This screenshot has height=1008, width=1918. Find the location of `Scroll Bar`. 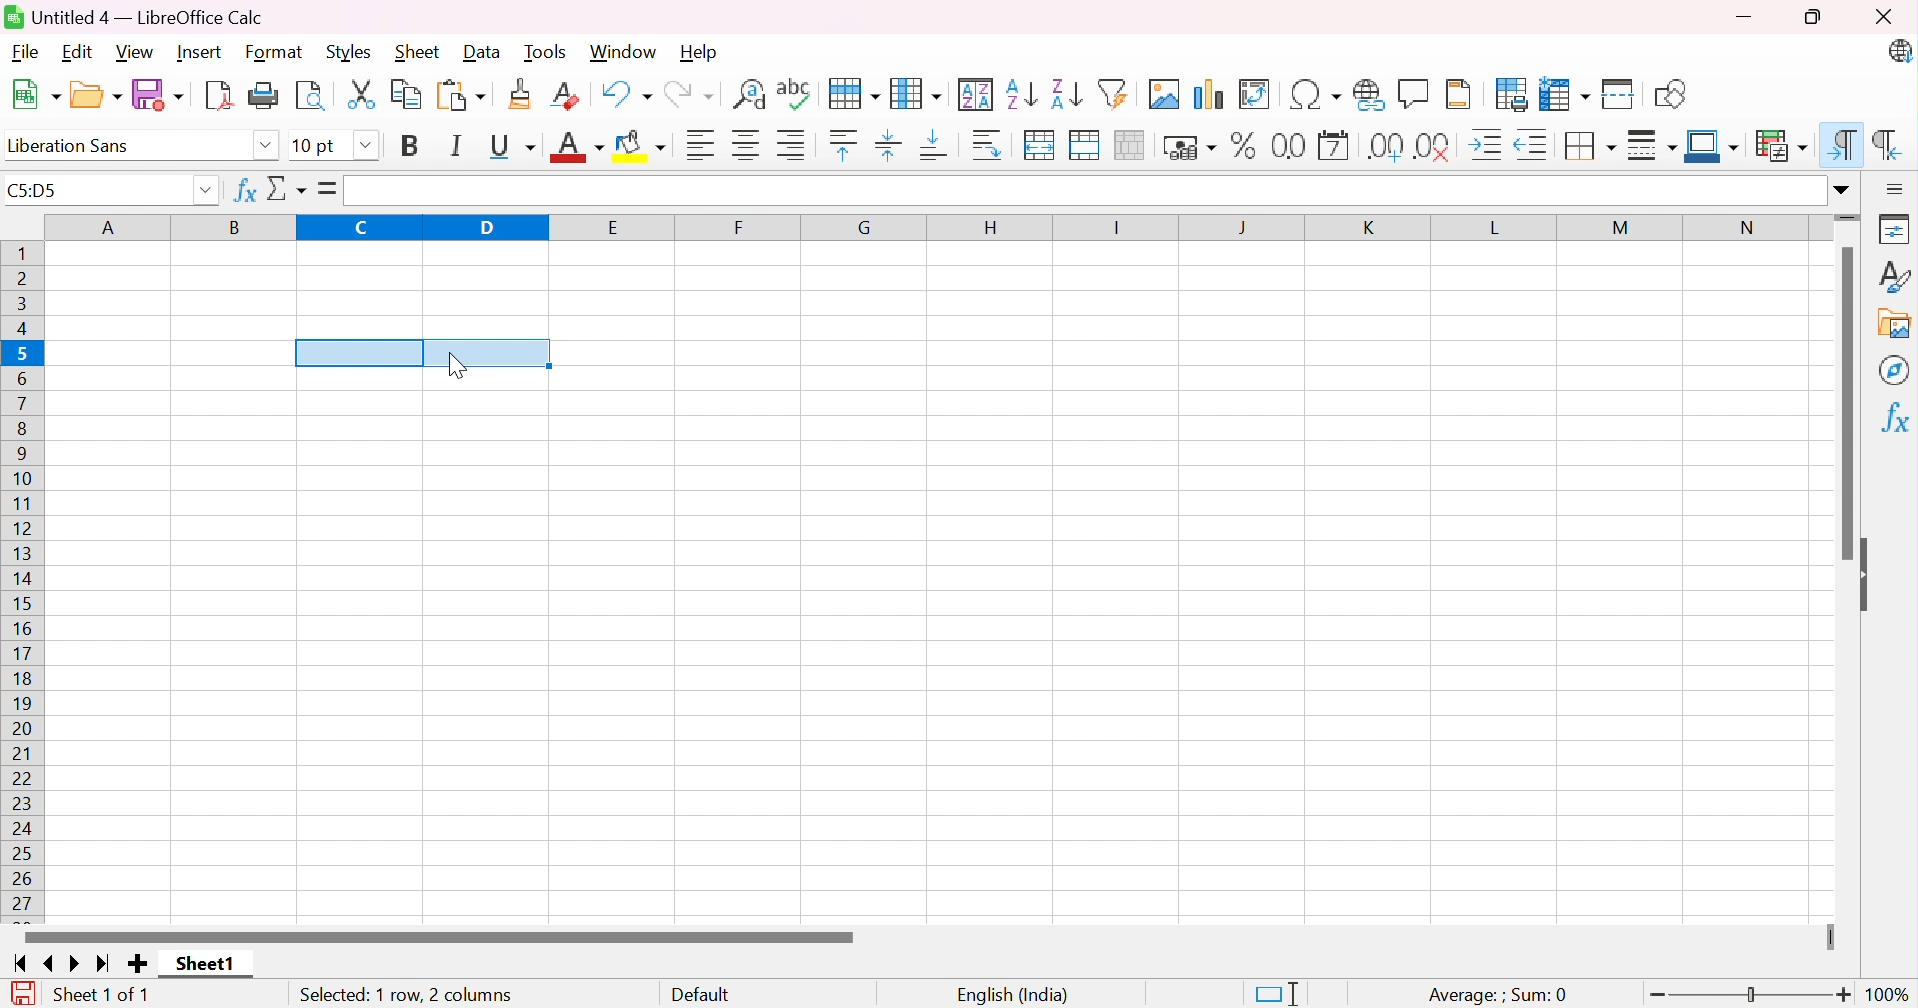

Scroll Bar is located at coordinates (439, 936).